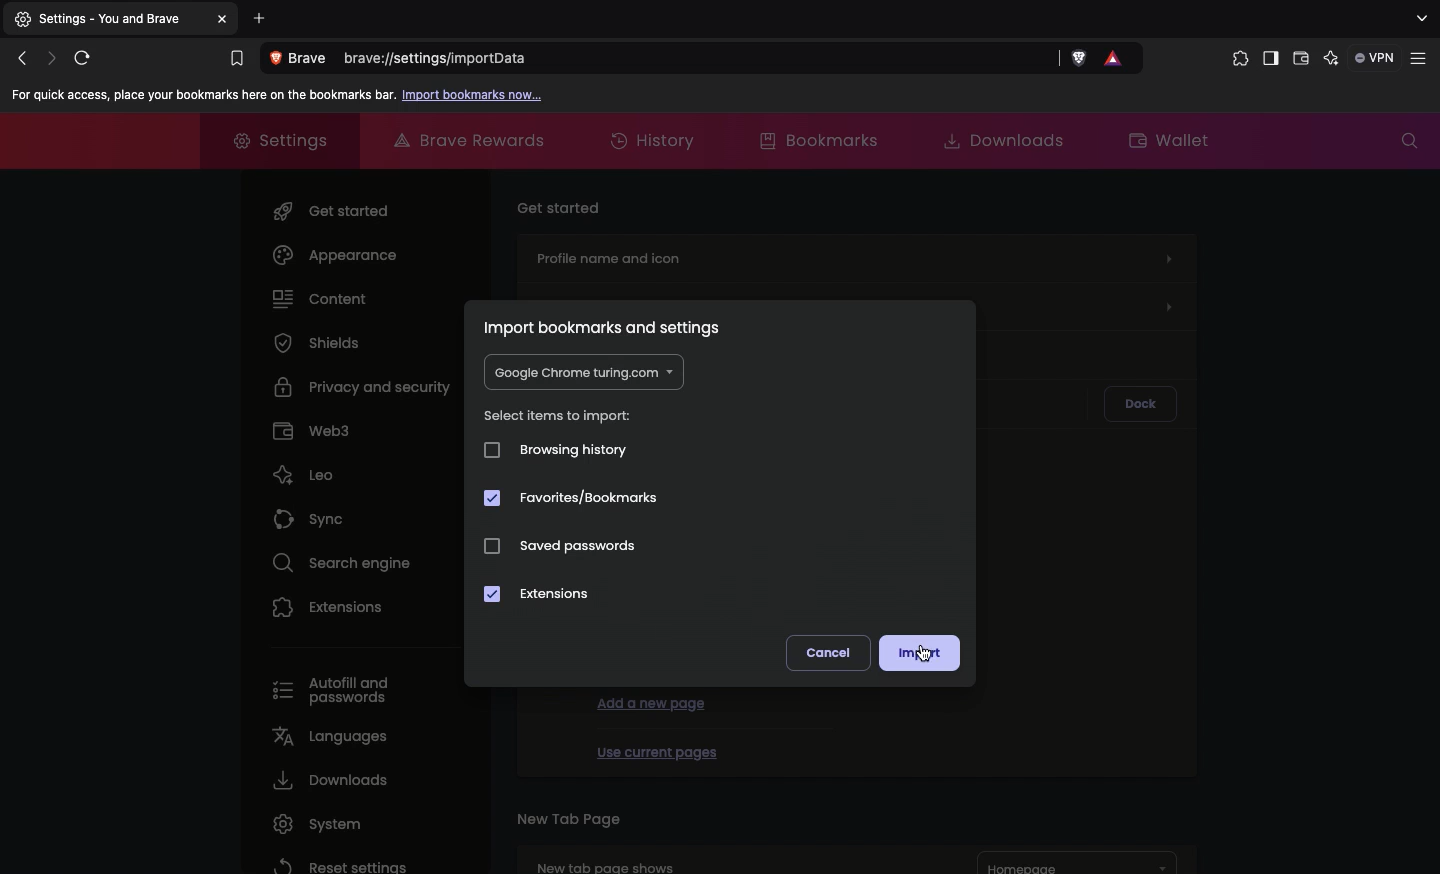 The width and height of the screenshot is (1440, 874). What do you see at coordinates (568, 817) in the screenshot?
I see `New tab page` at bounding box center [568, 817].